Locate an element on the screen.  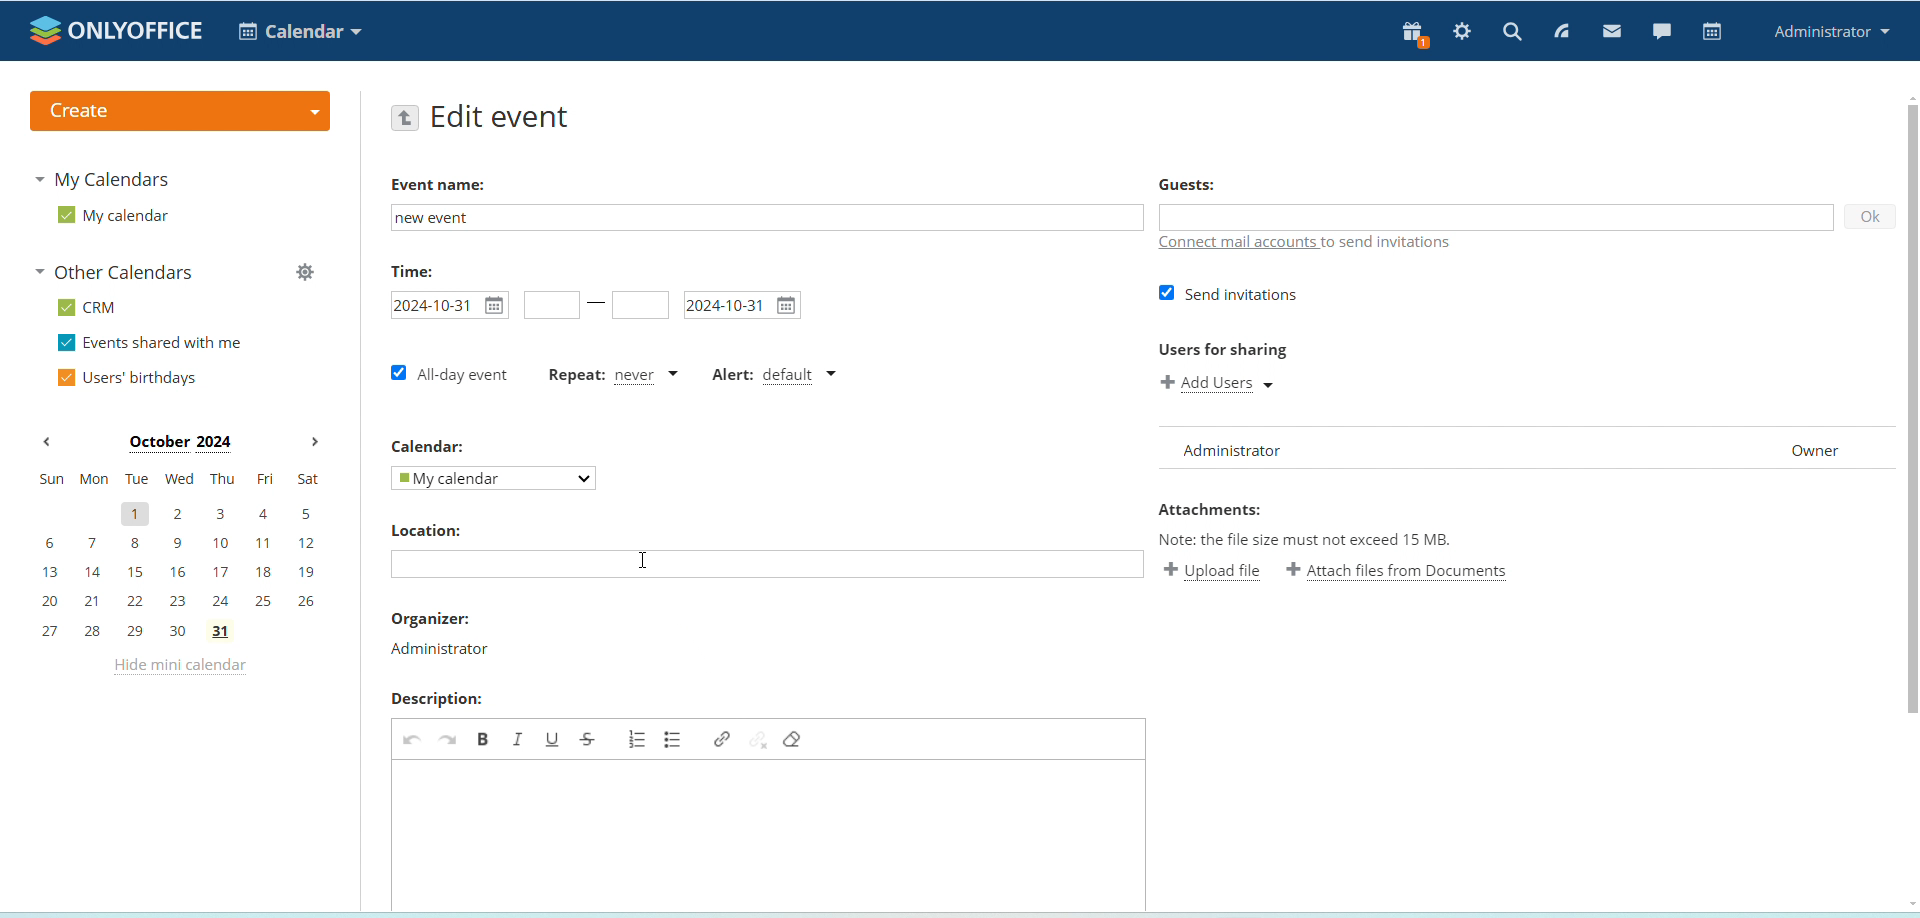
my calendars is located at coordinates (106, 178).